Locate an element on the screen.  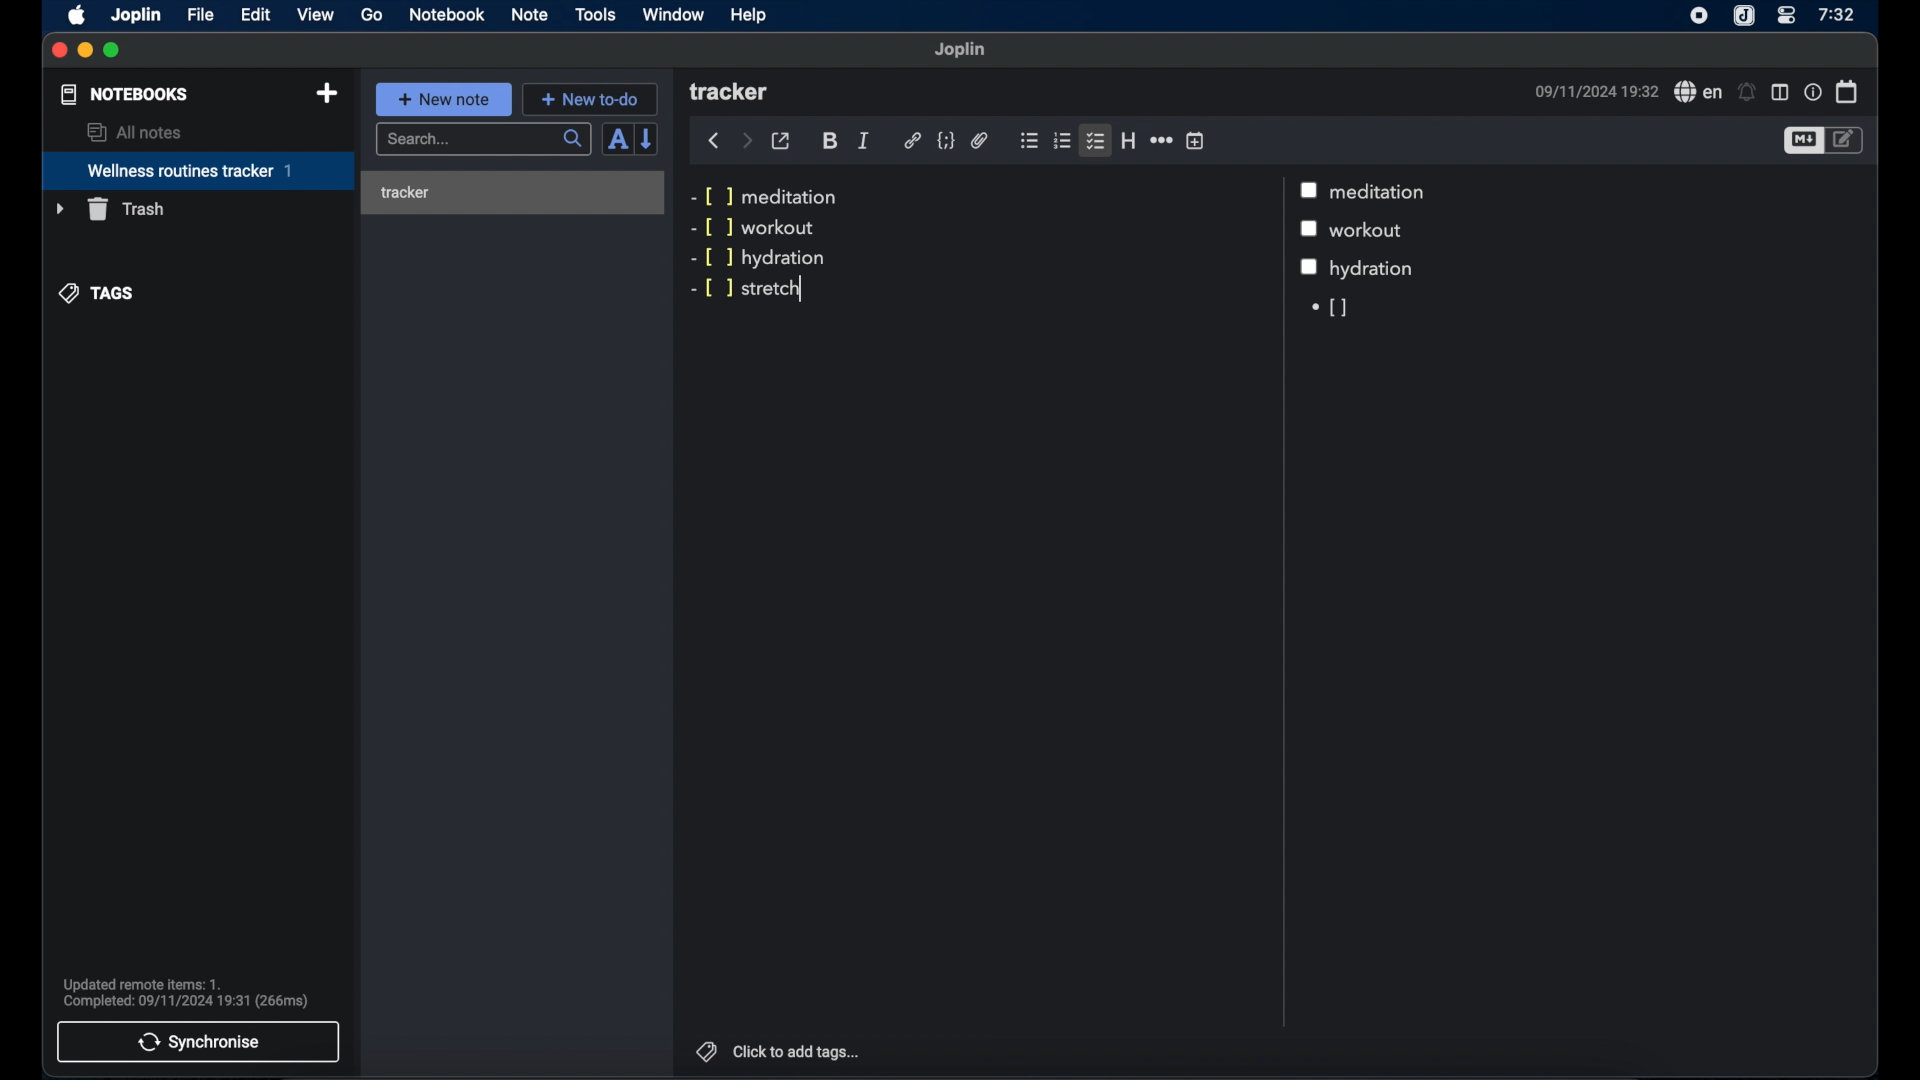
hyperlink is located at coordinates (912, 141).